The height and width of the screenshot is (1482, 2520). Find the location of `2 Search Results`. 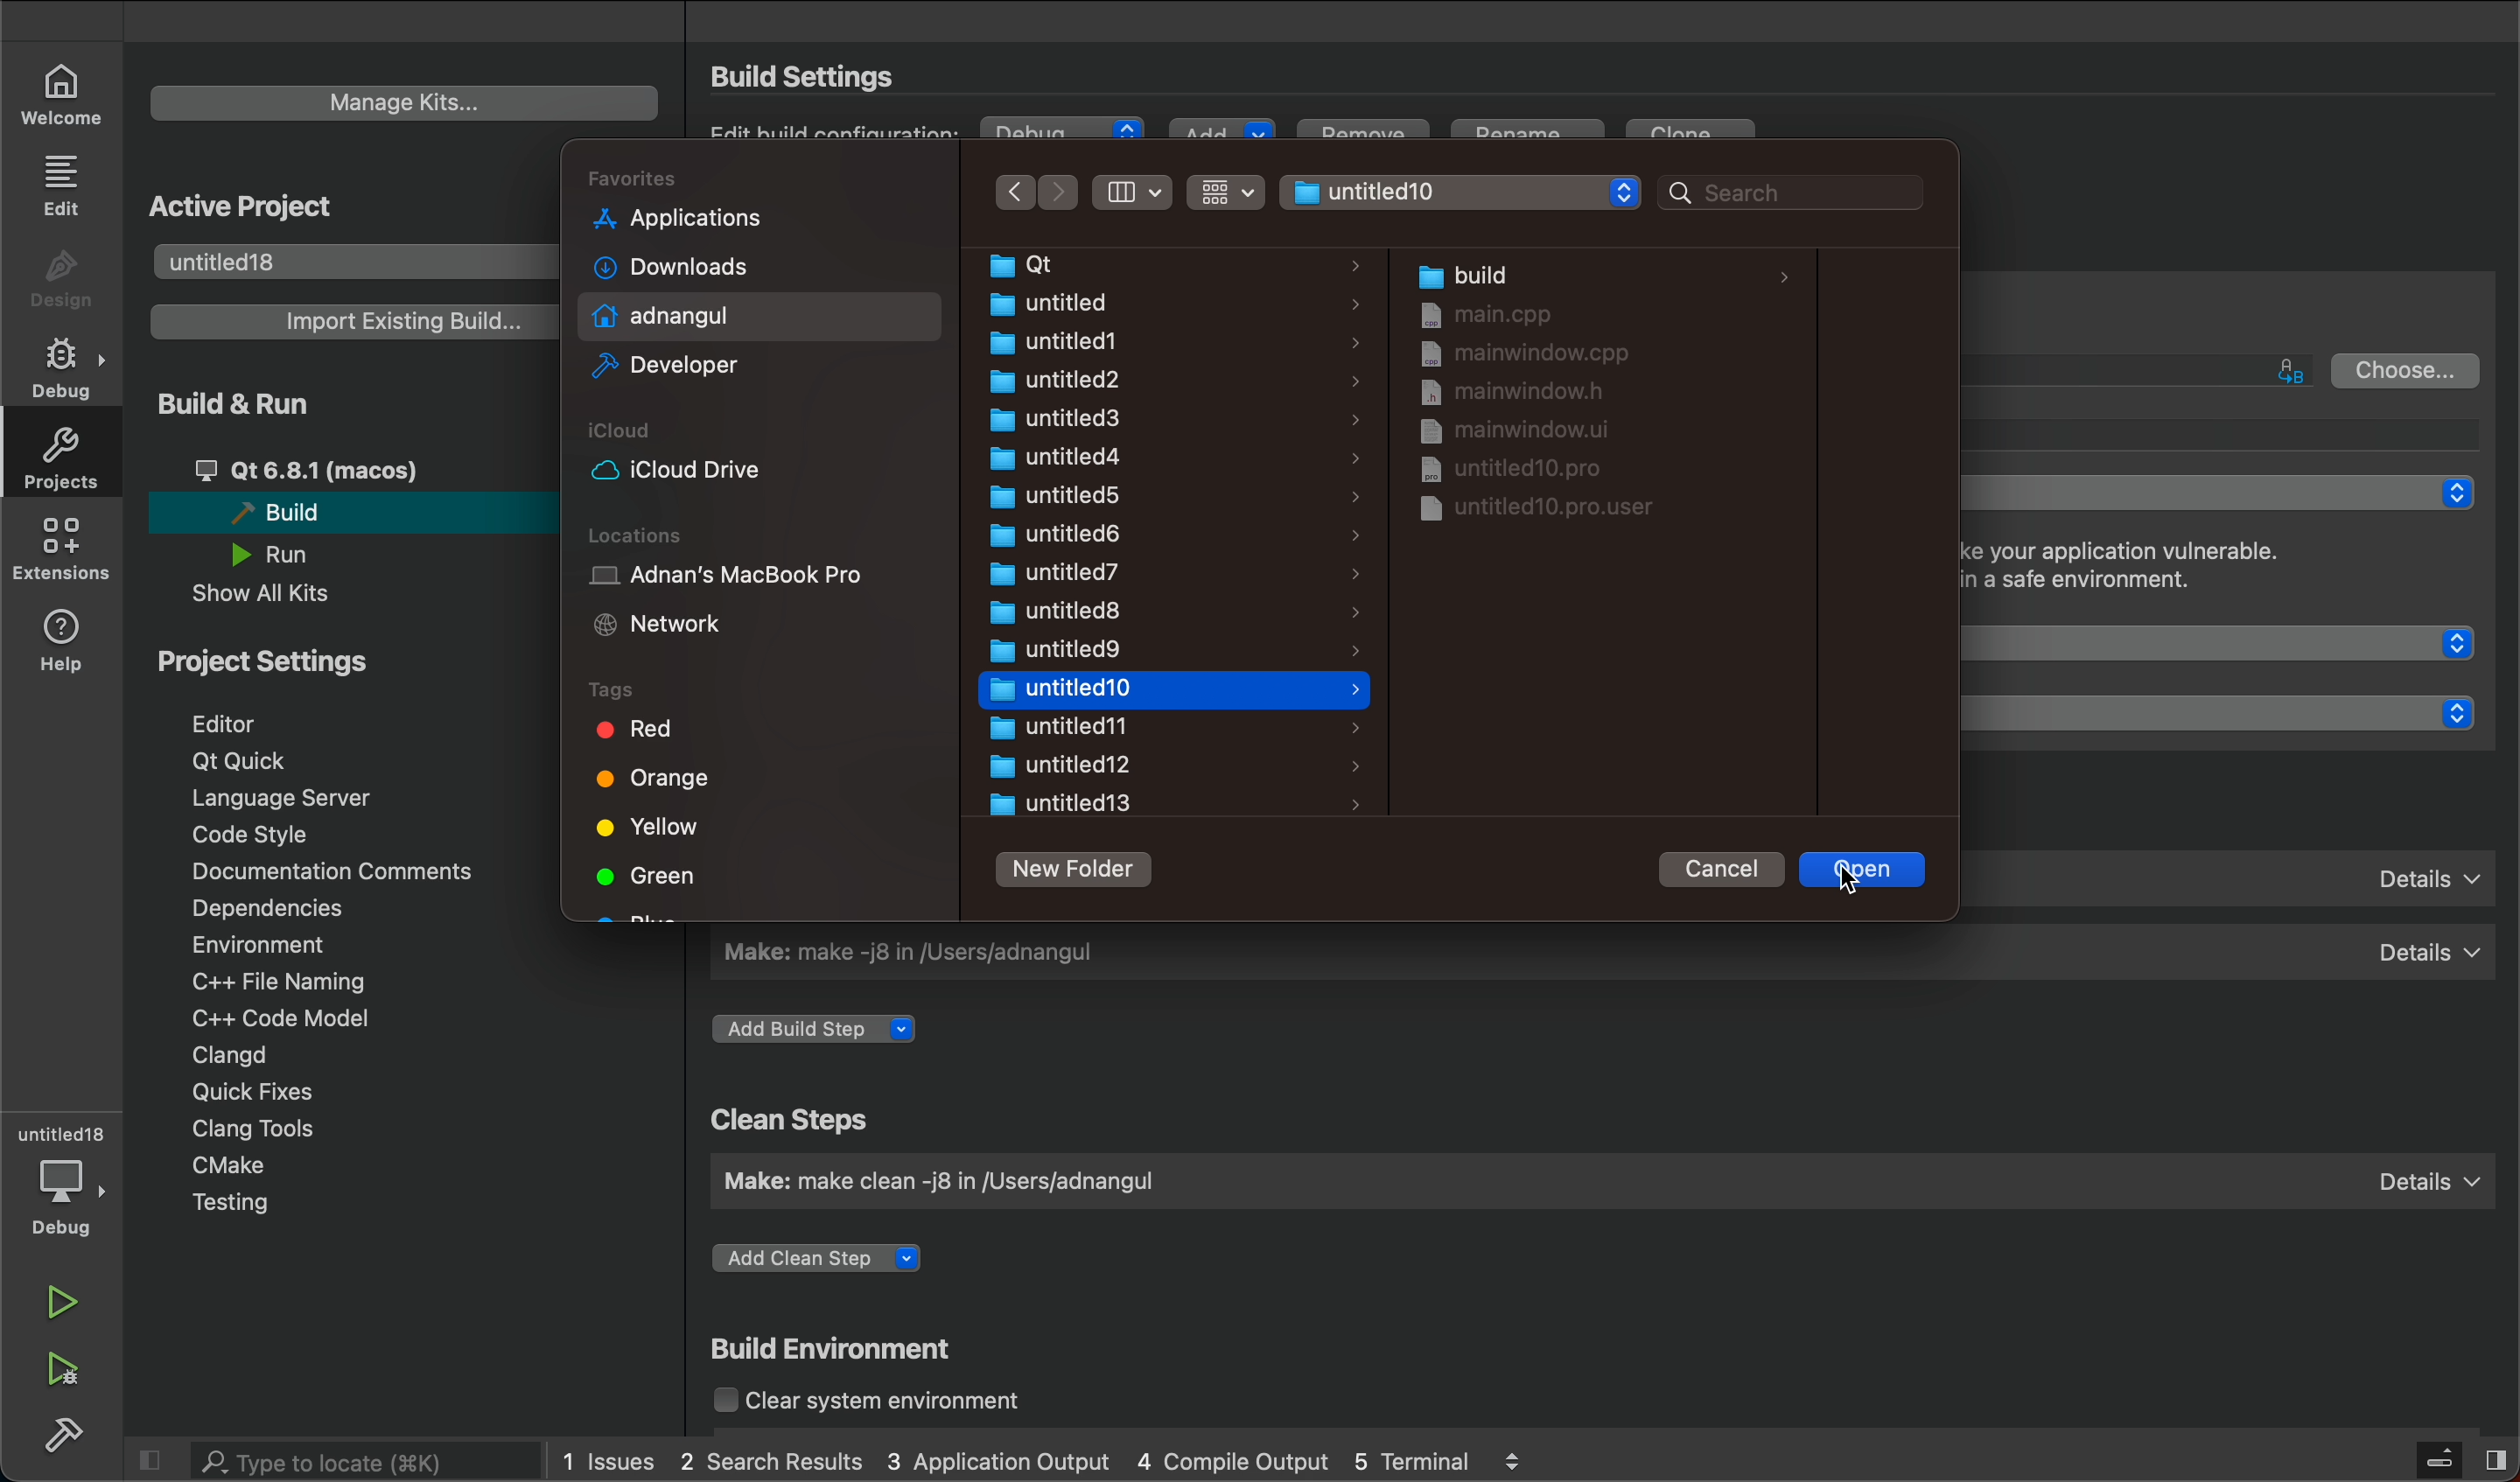

2 Search Results is located at coordinates (769, 1458).